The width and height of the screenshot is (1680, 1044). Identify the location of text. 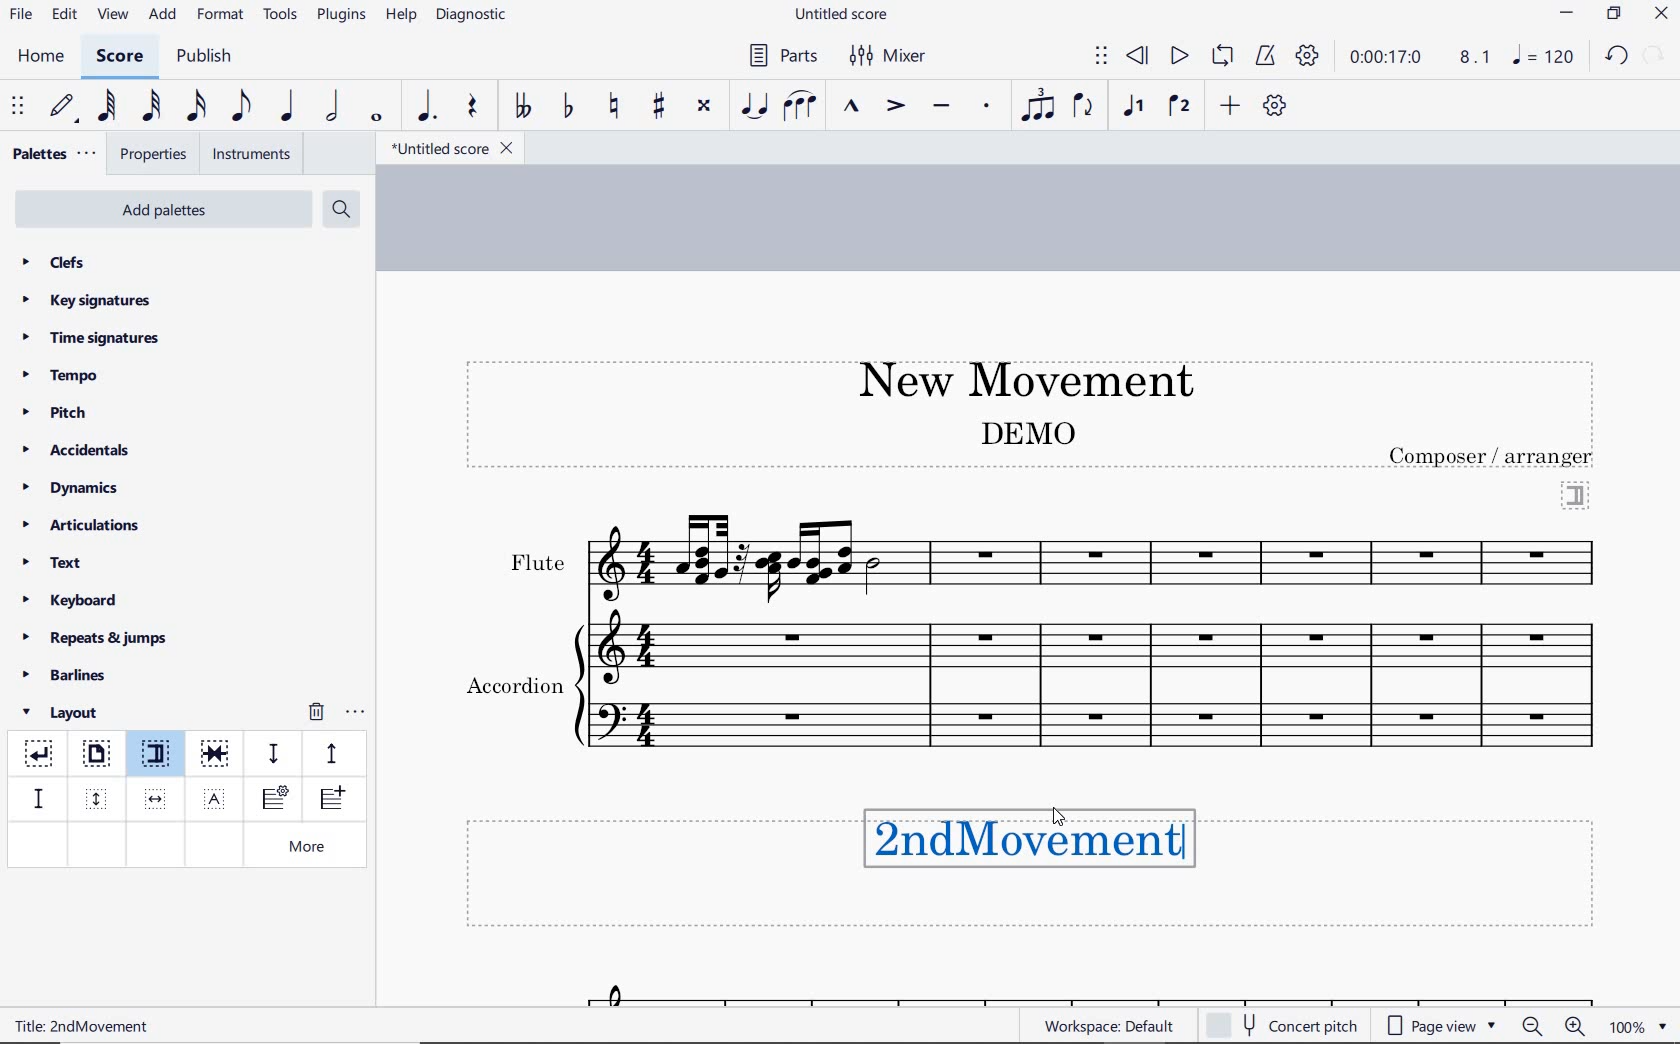
(1493, 456).